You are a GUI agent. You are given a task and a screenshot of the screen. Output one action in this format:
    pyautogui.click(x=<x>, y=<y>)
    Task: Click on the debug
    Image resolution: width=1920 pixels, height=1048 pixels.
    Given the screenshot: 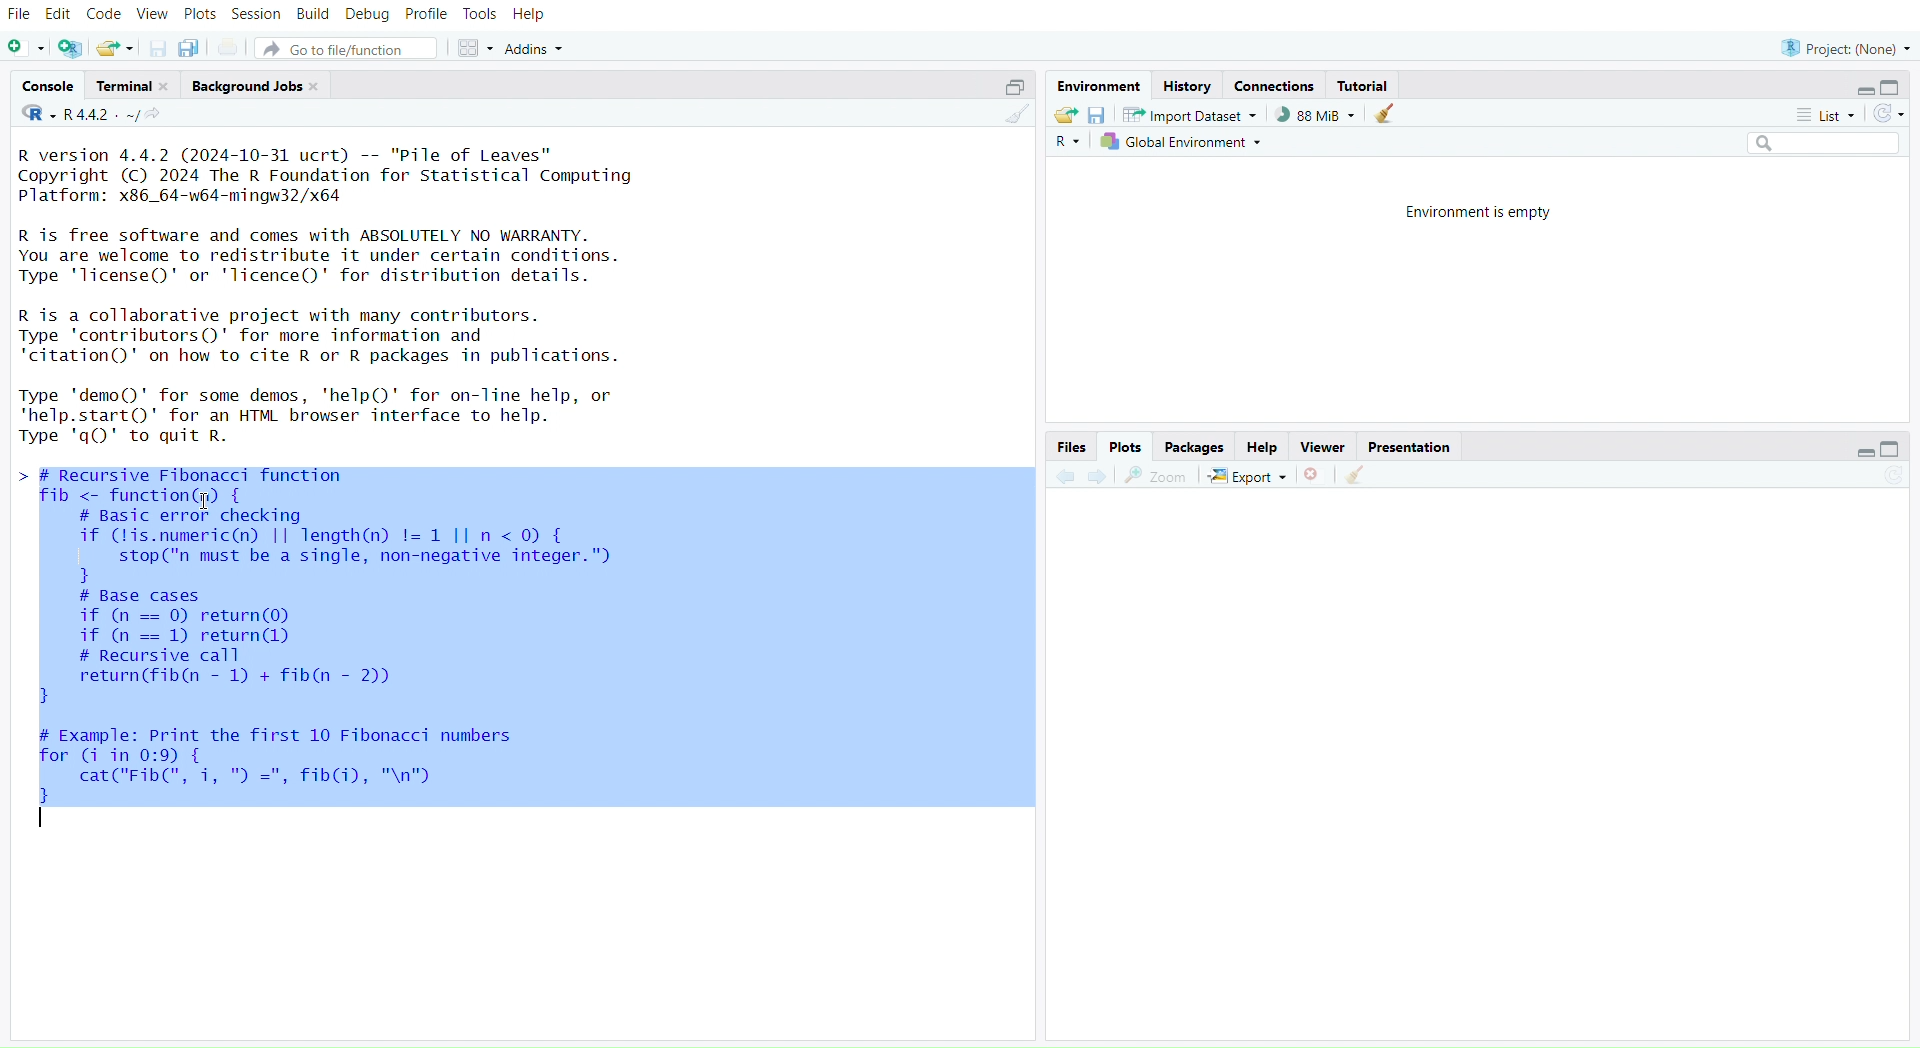 What is the action you would take?
    pyautogui.click(x=368, y=16)
    